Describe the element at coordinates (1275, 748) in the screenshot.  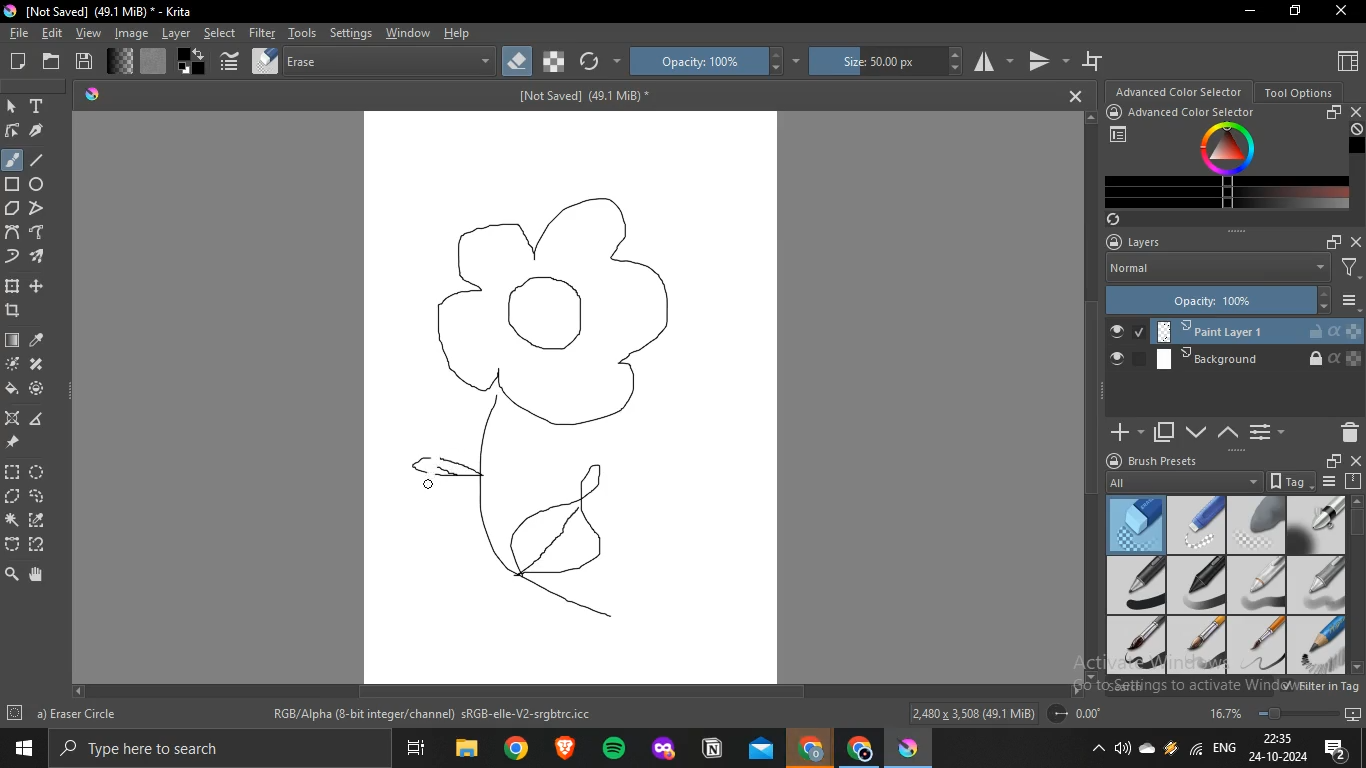
I see `22:34 24-10-2024` at that location.